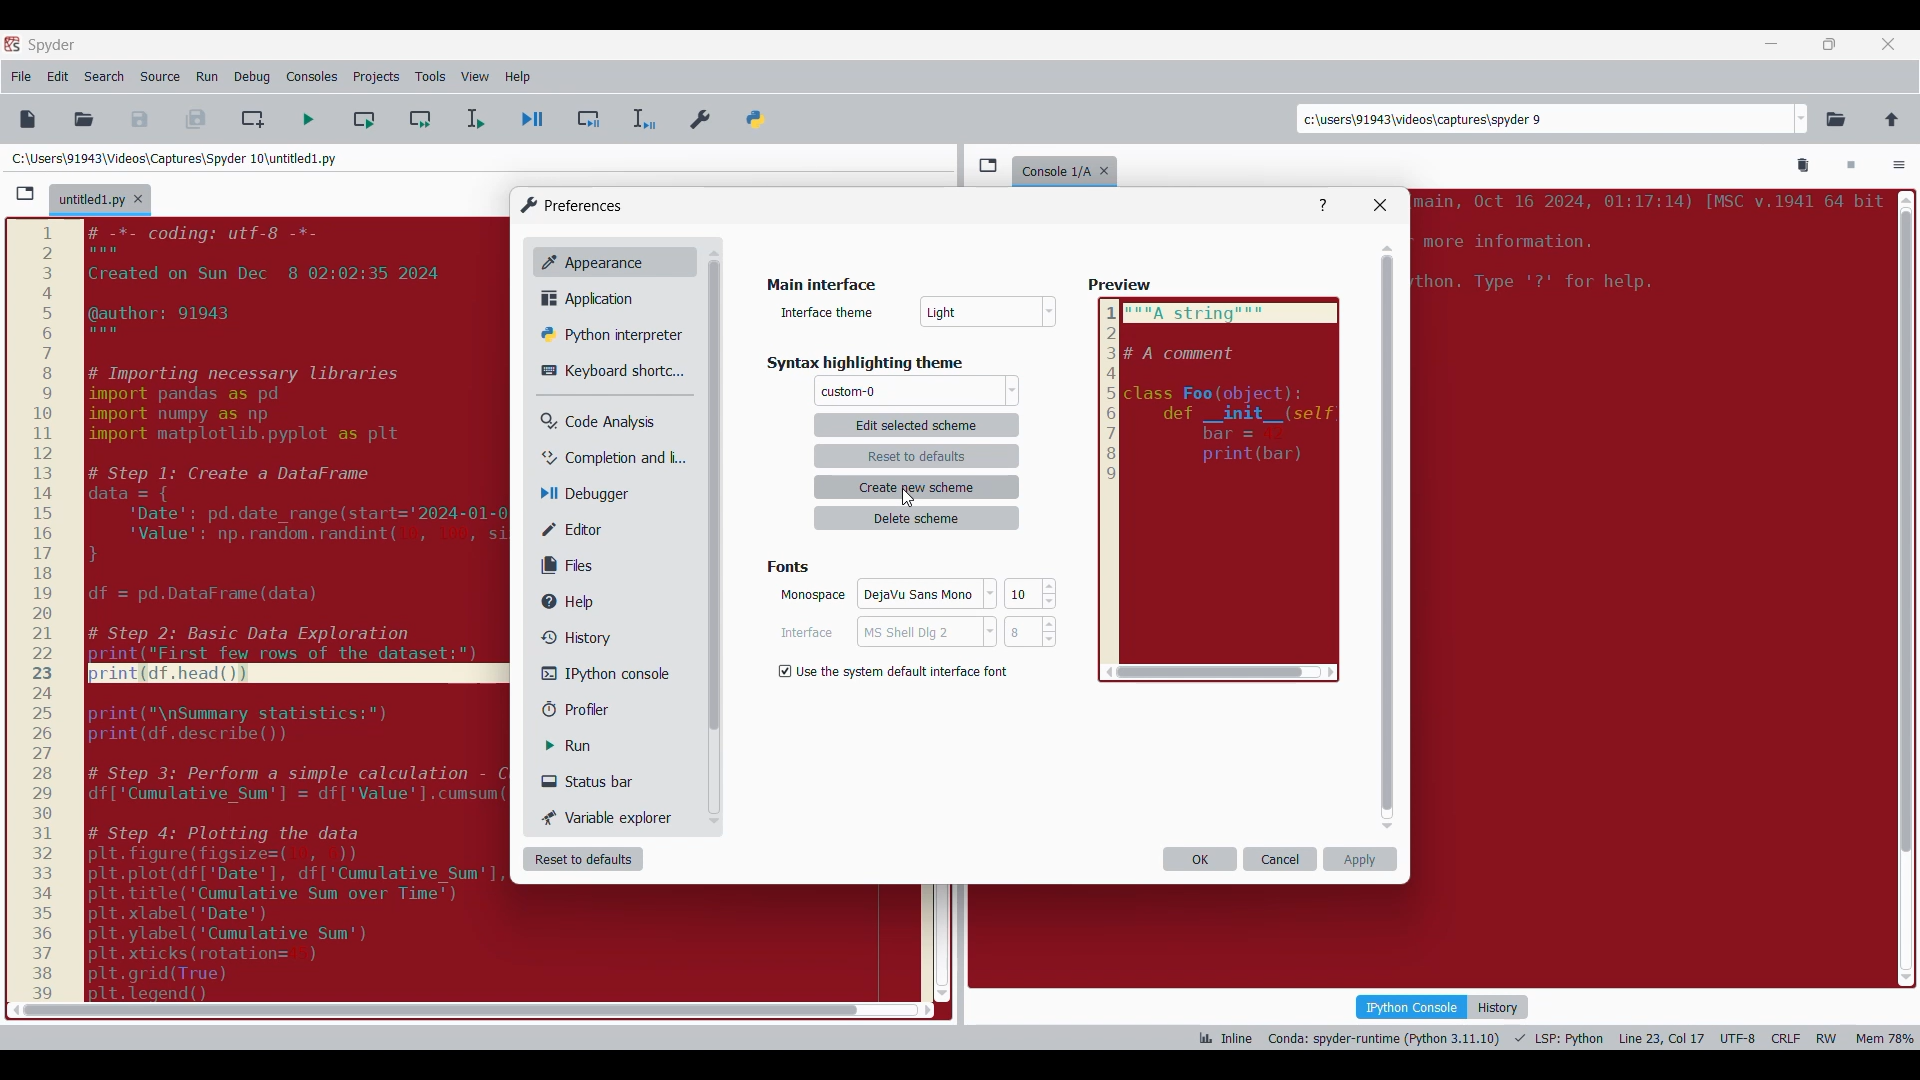 Image resolution: width=1920 pixels, height=1080 pixels. What do you see at coordinates (614, 710) in the screenshot?
I see `Profiler` at bounding box center [614, 710].